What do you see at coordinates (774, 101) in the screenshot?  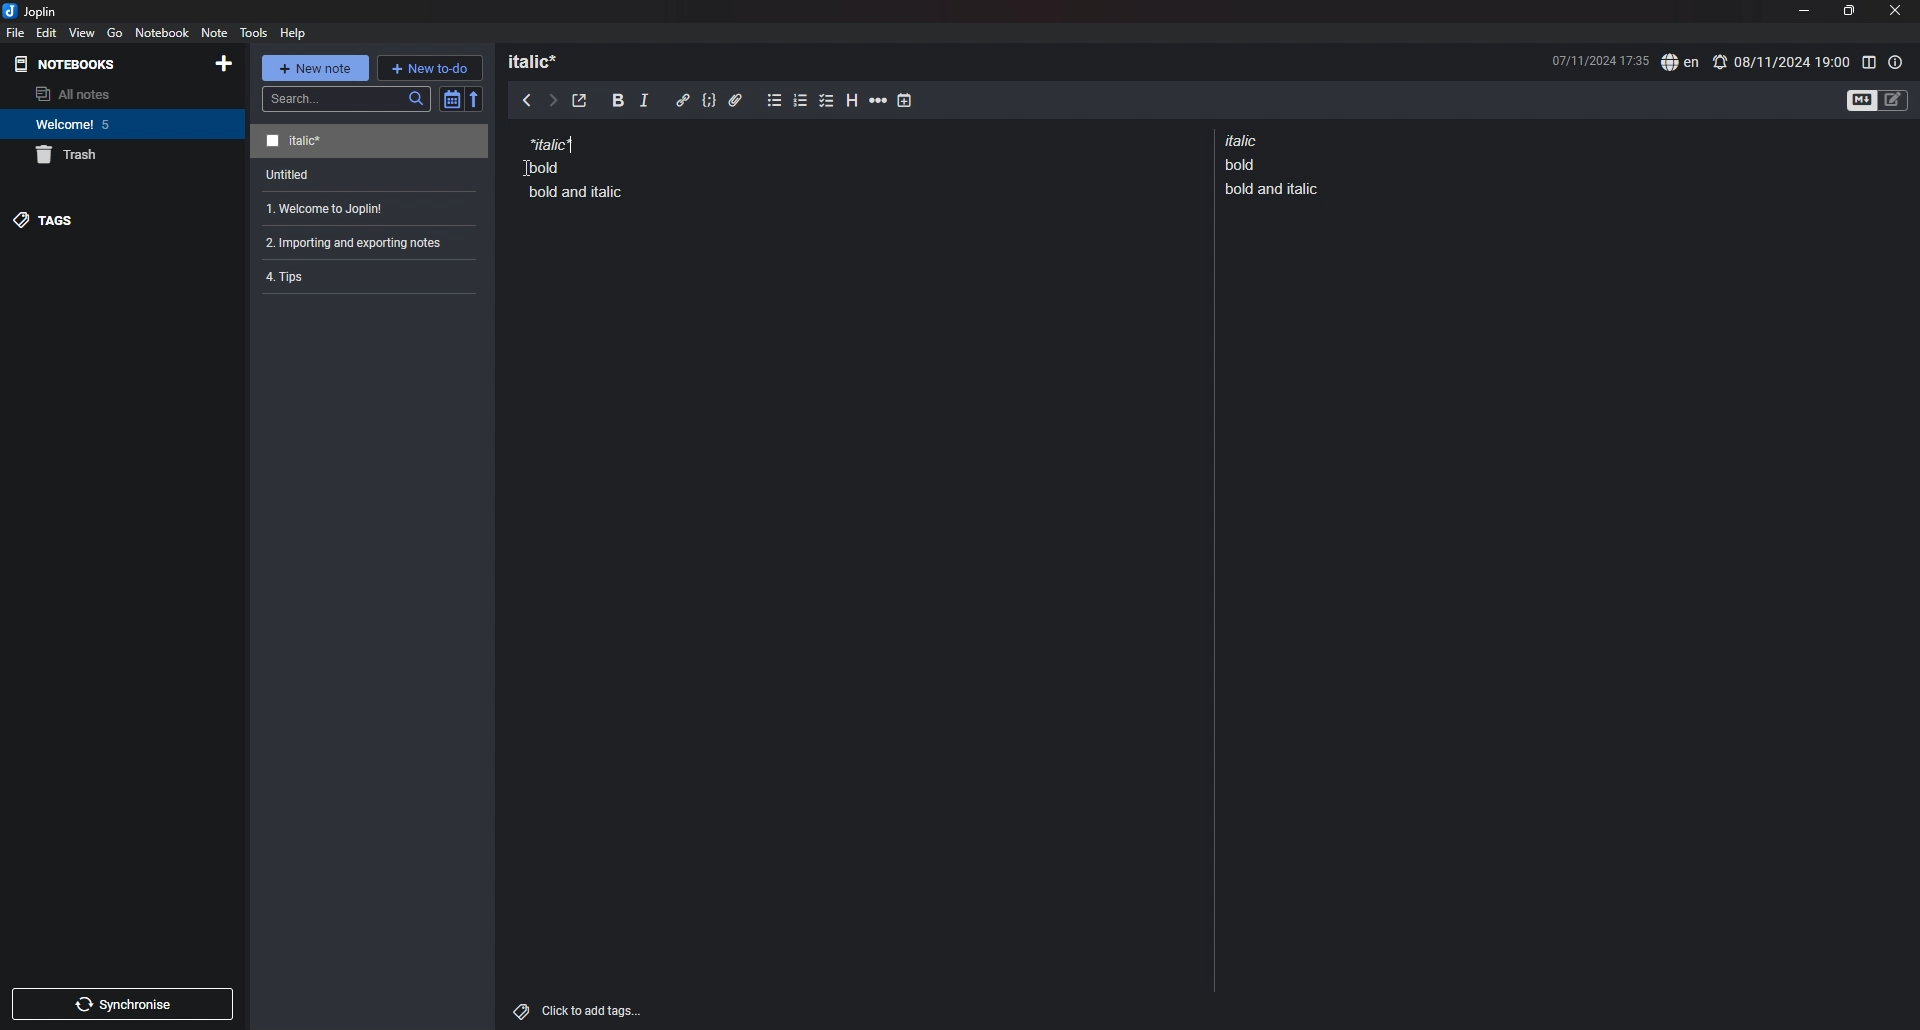 I see `bullet list` at bounding box center [774, 101].